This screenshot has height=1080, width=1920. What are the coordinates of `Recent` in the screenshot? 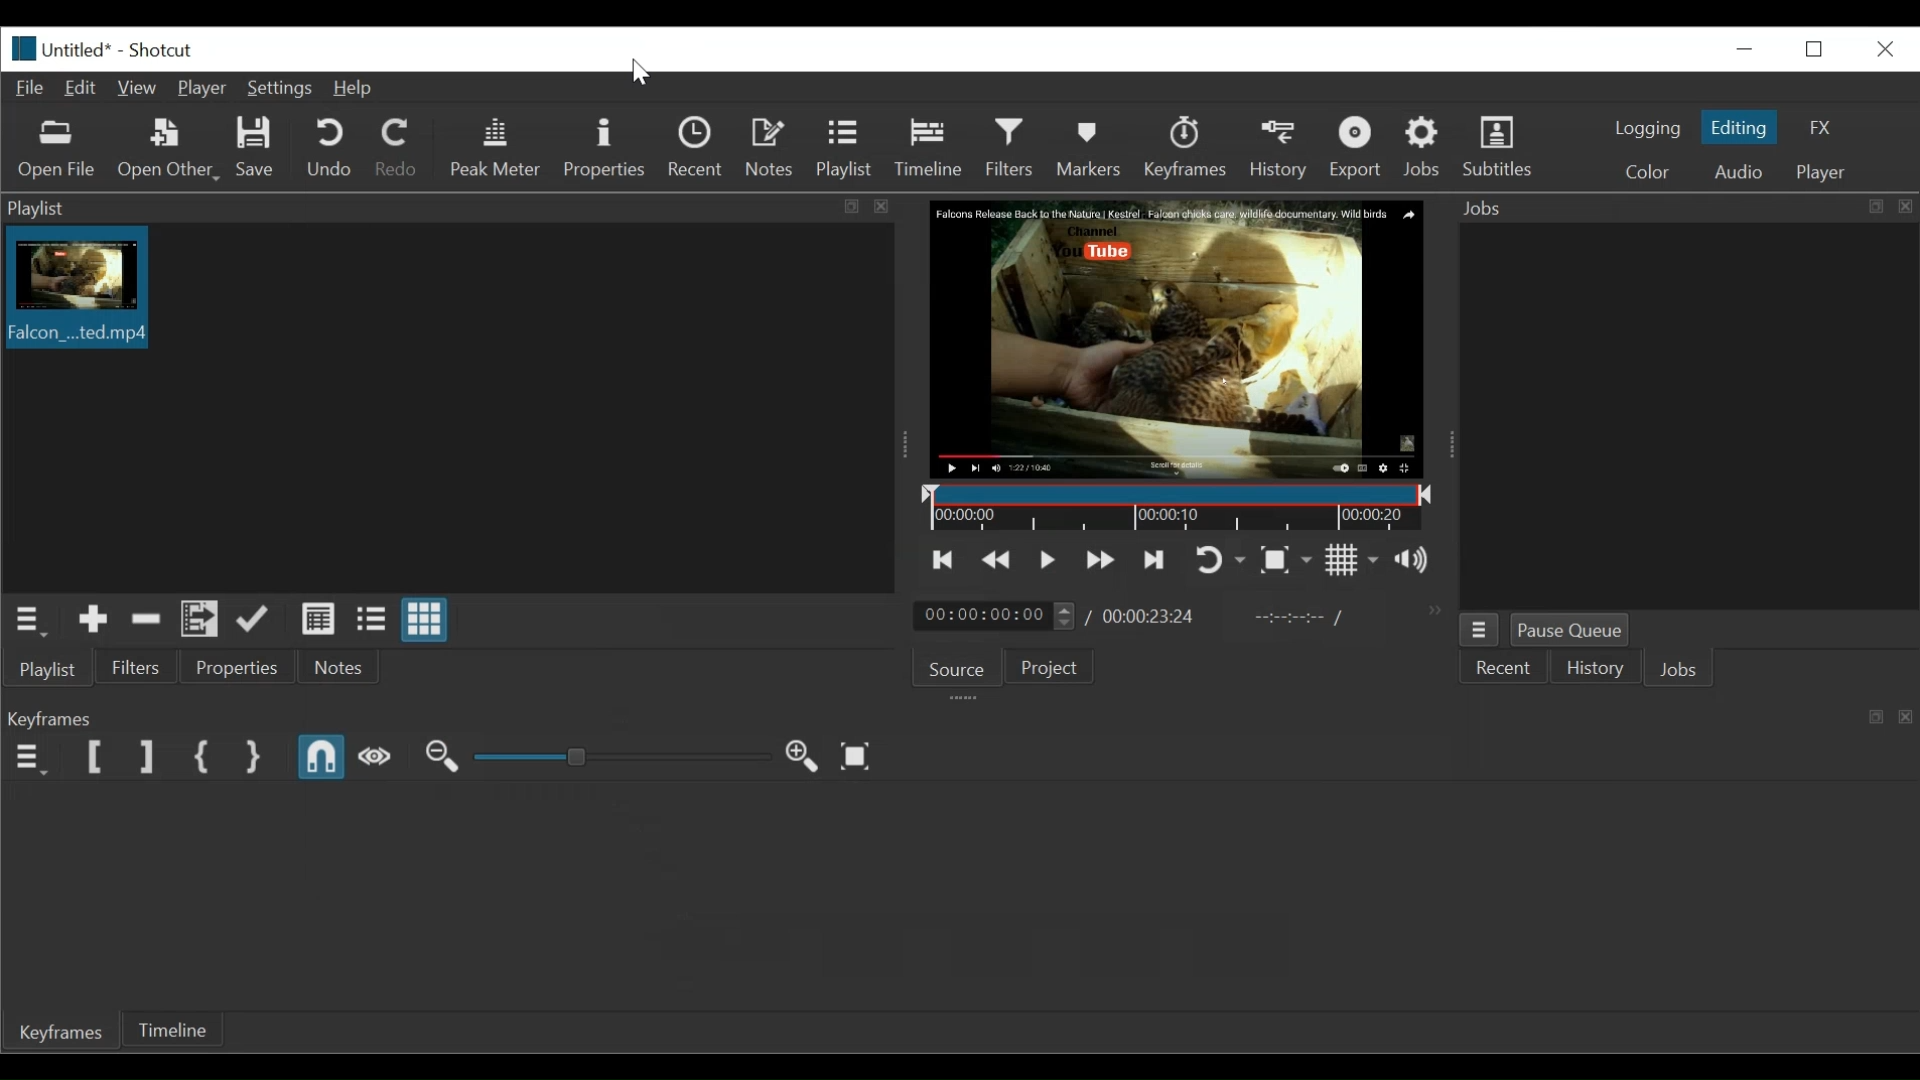 It's located at (698, 146).